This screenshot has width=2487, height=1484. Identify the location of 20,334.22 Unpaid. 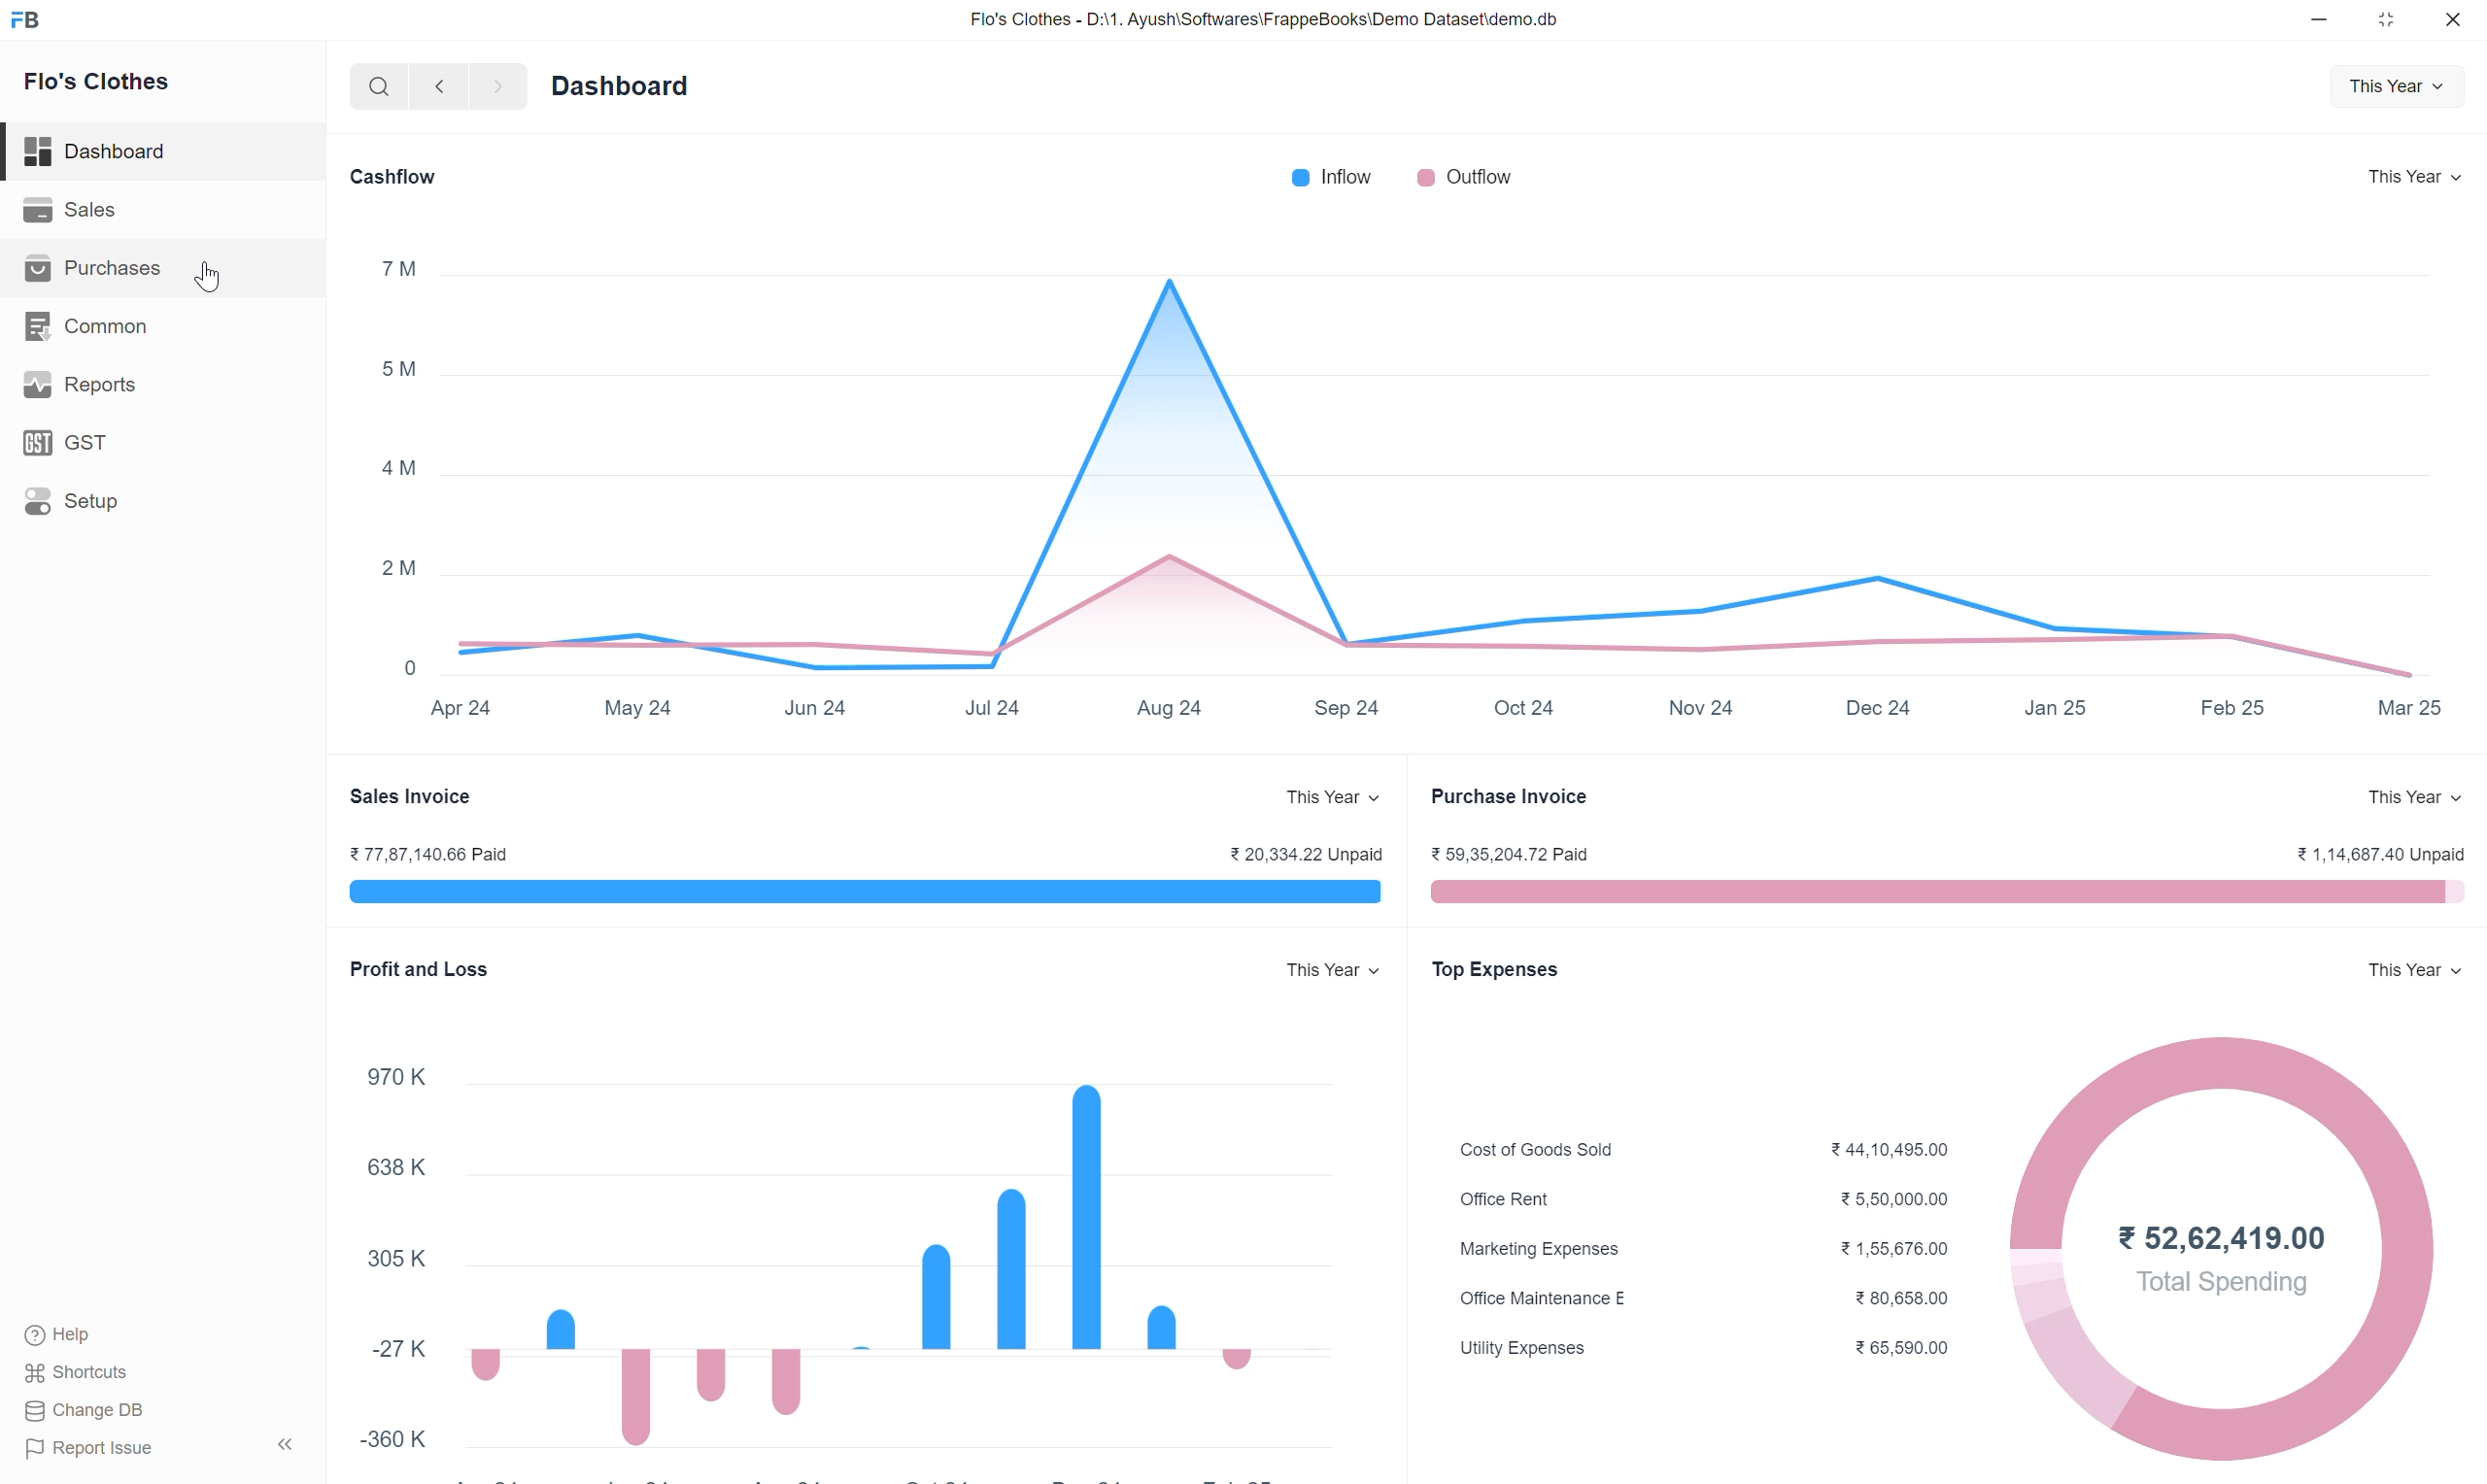
(1305, 854).